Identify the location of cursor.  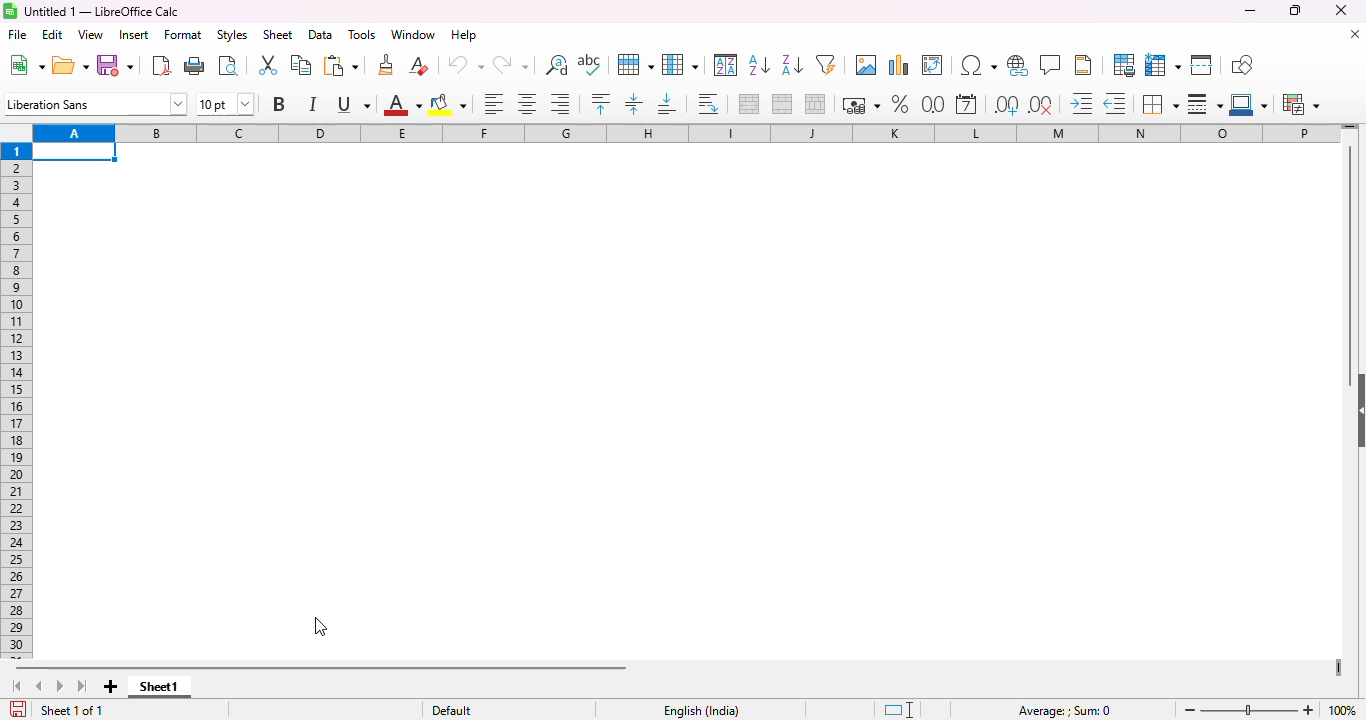
(320, 626).